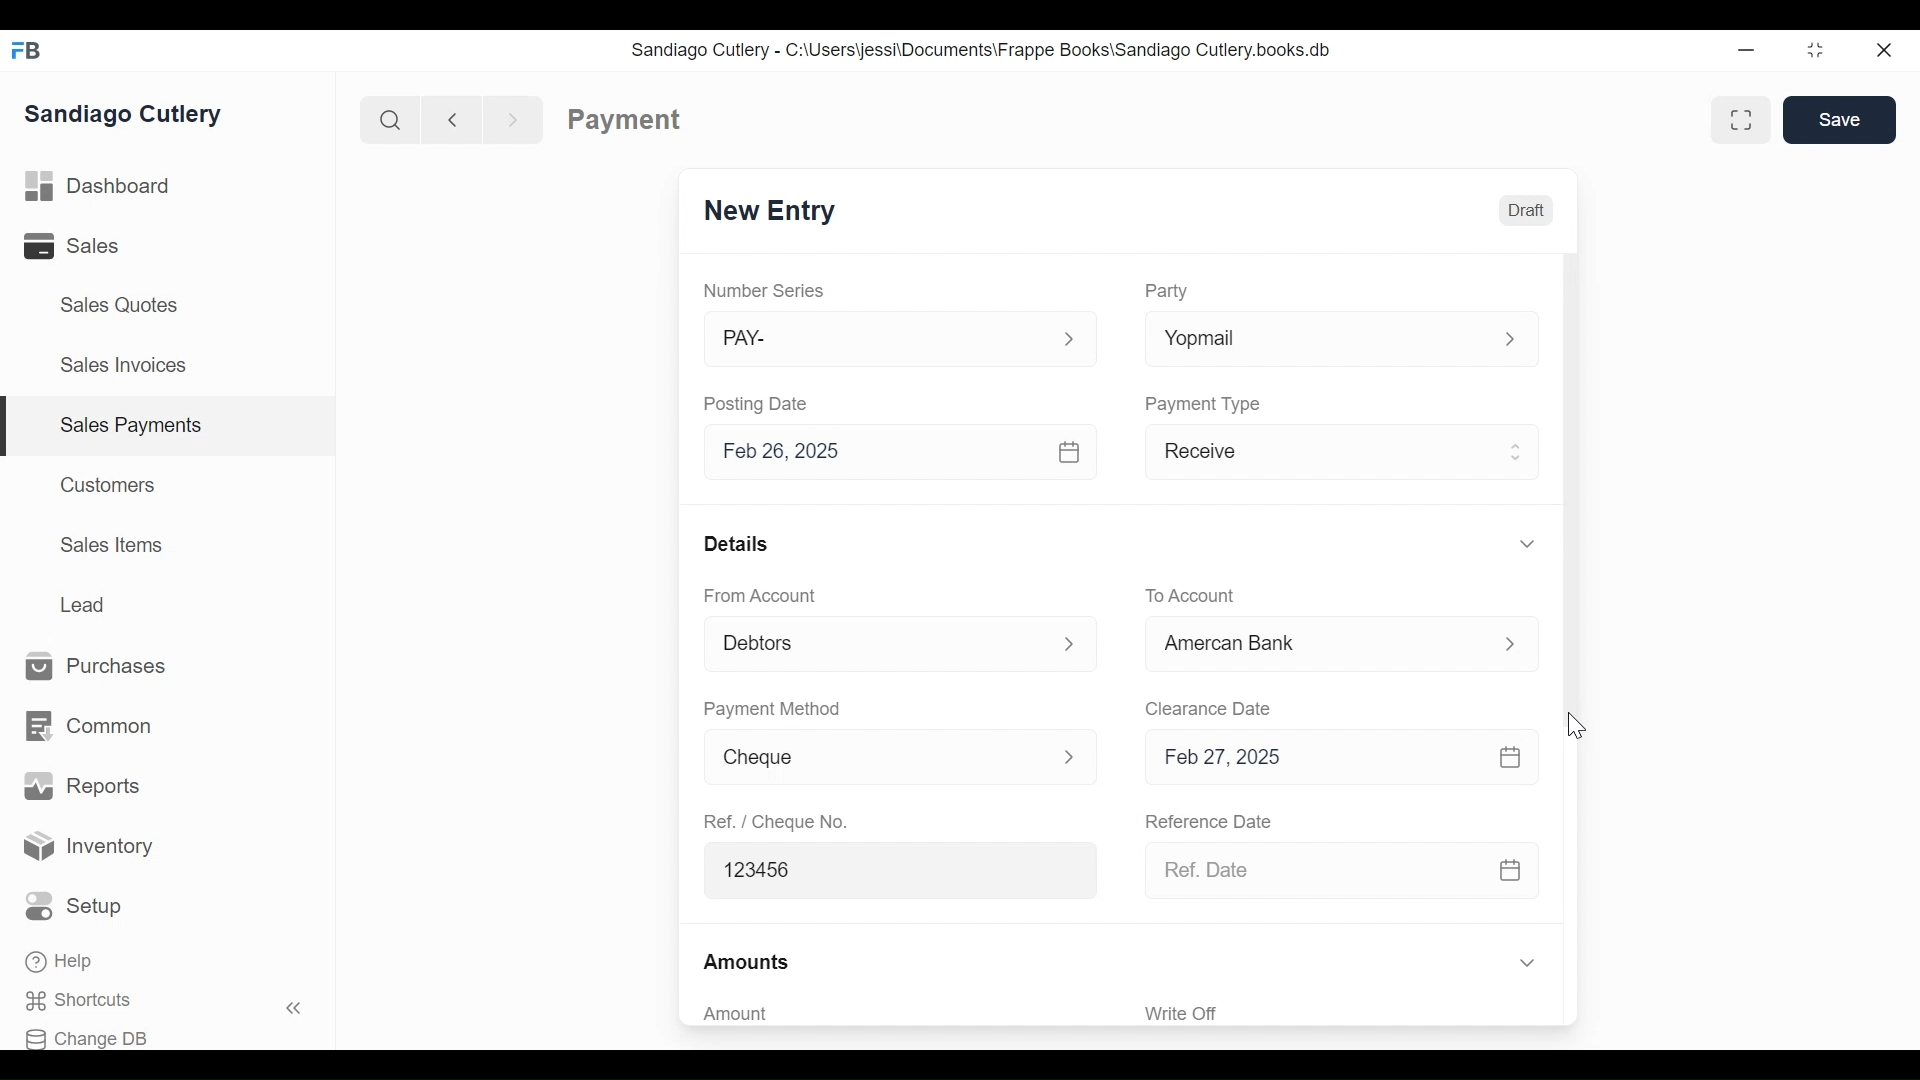 The width and height of the screenshot is (1920, 1080). What do you see at coordinates (86, 246) in the screenshot?
I see `Sales` at bounding box center [86, 246].